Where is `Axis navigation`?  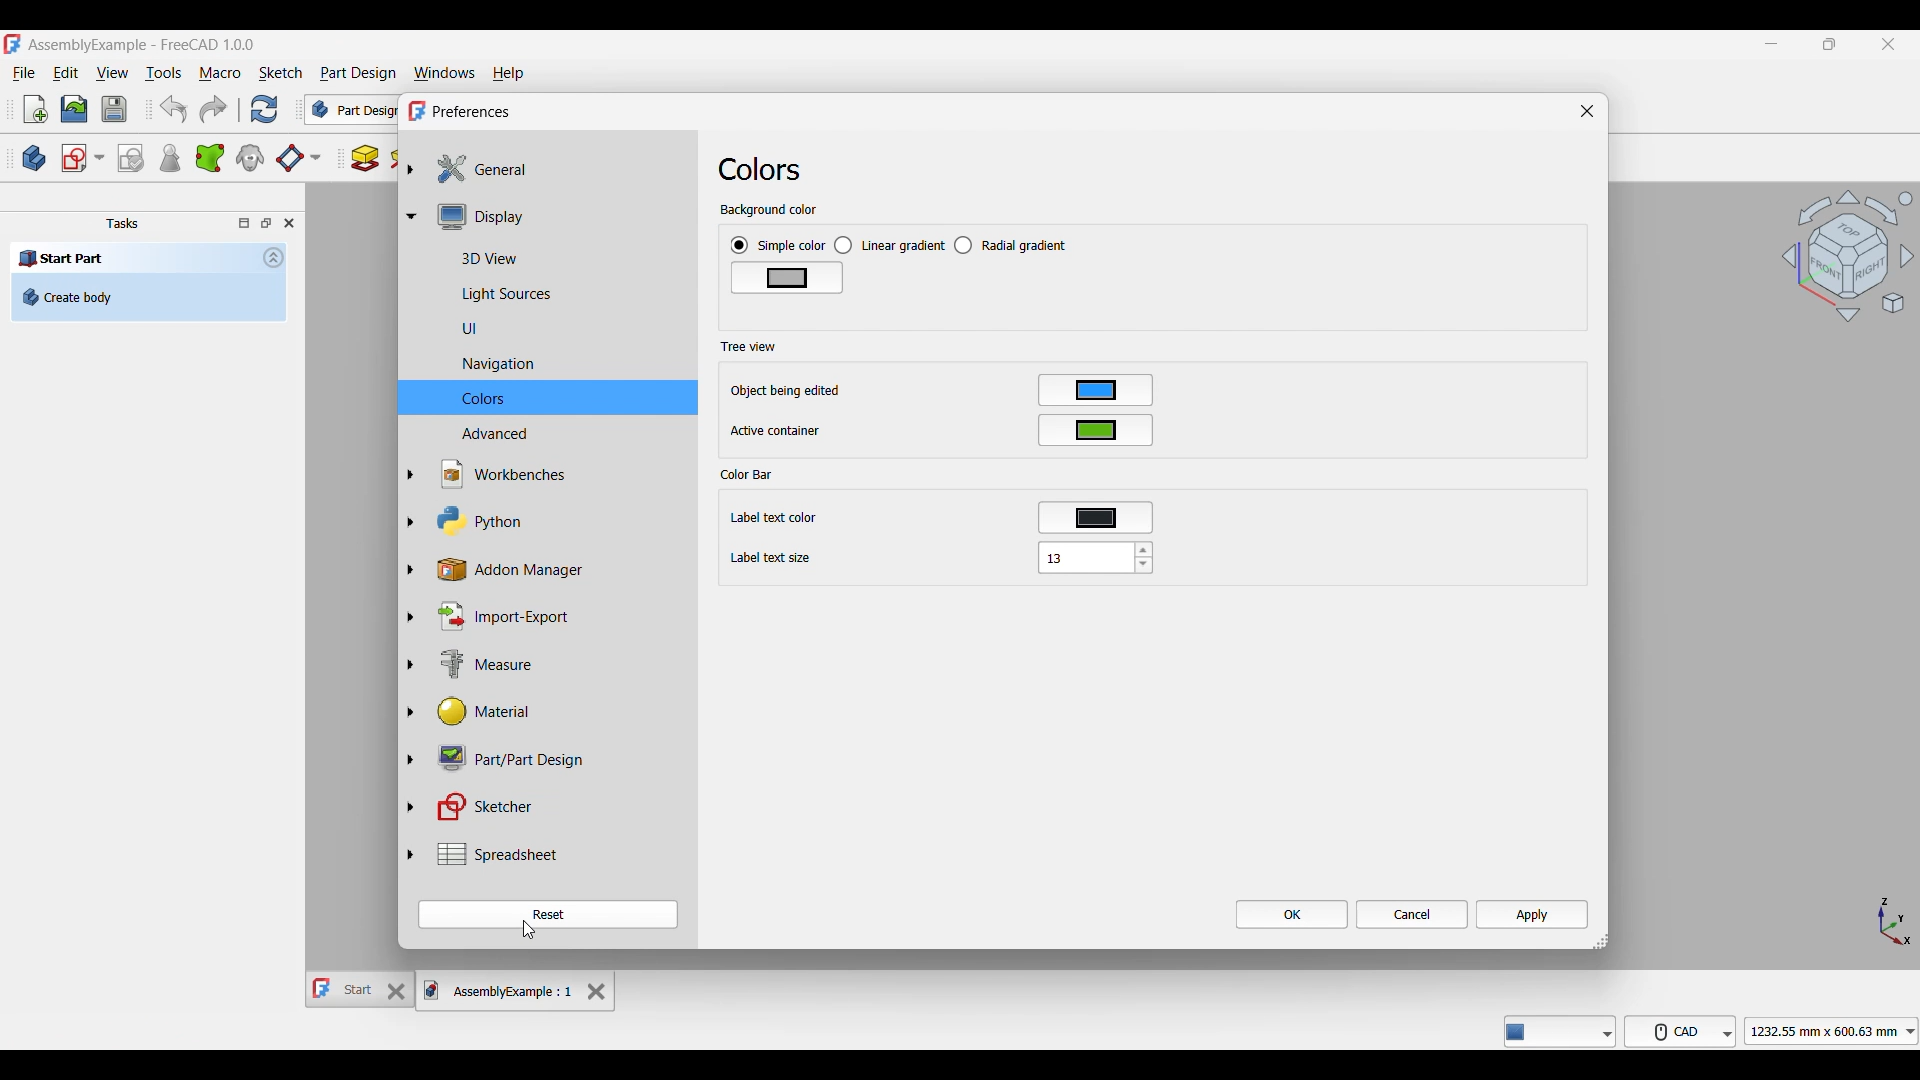
Axis navigation is located at coordinates (1896, 922).